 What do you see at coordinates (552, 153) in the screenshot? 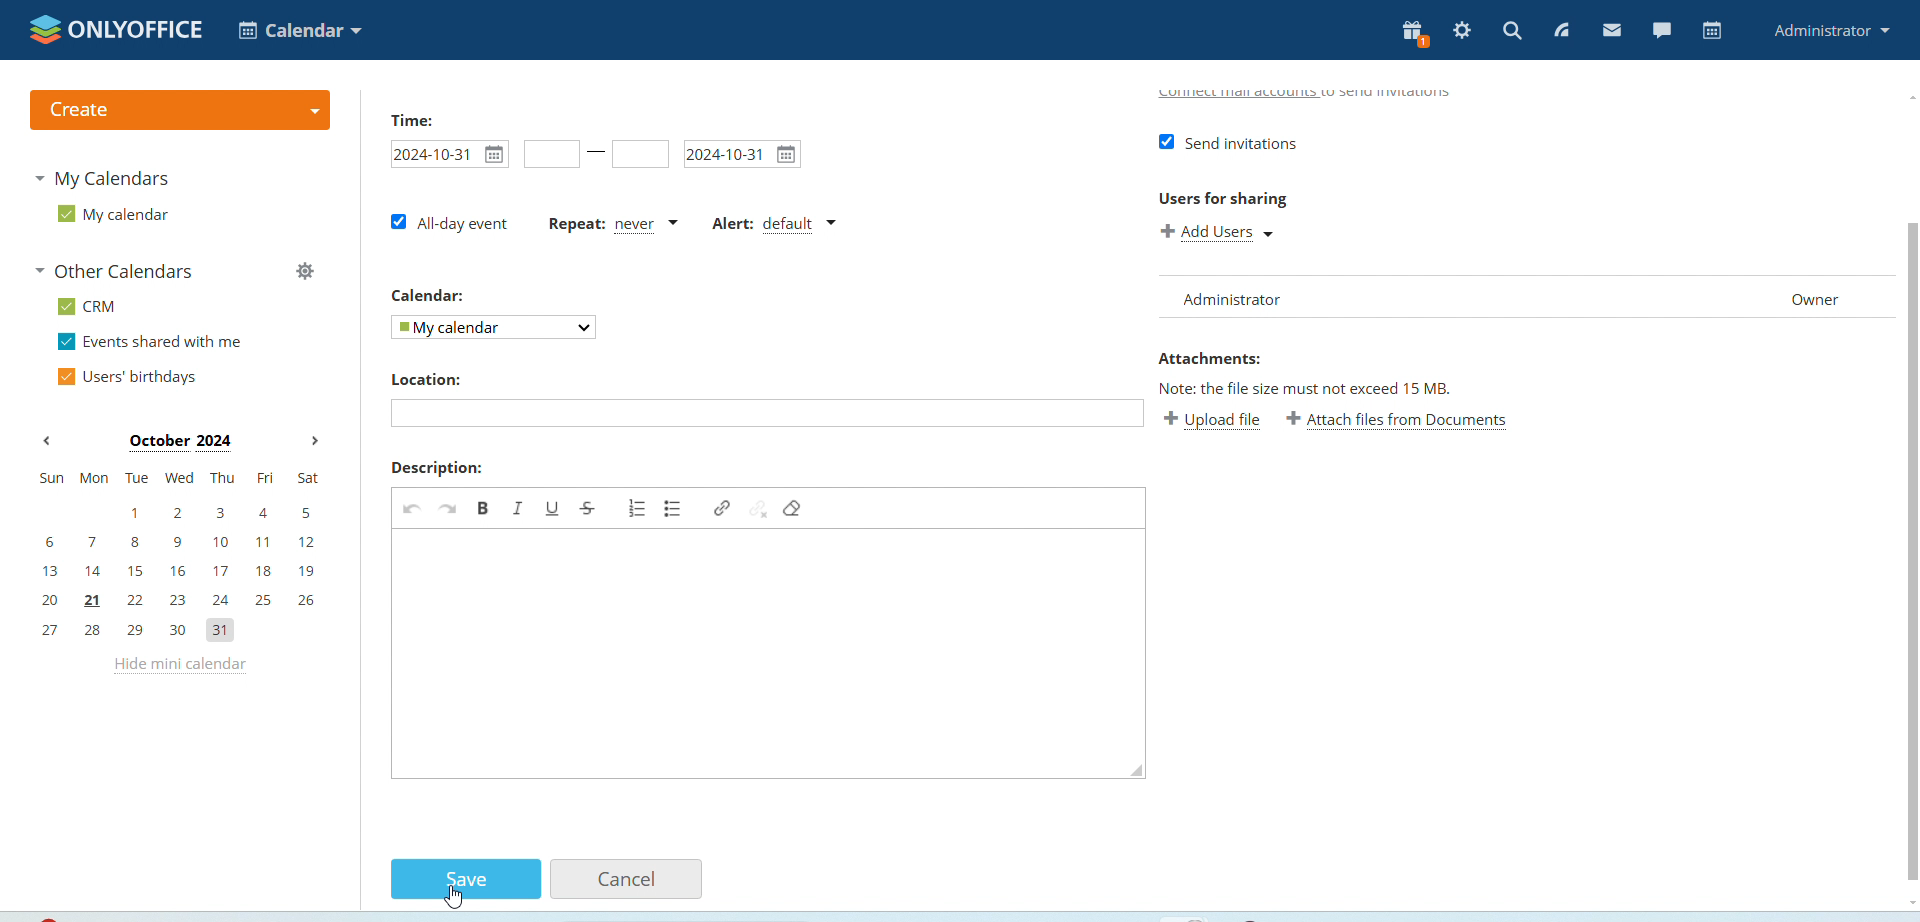
I see `Set event start time` at bounding box center [552, 153].